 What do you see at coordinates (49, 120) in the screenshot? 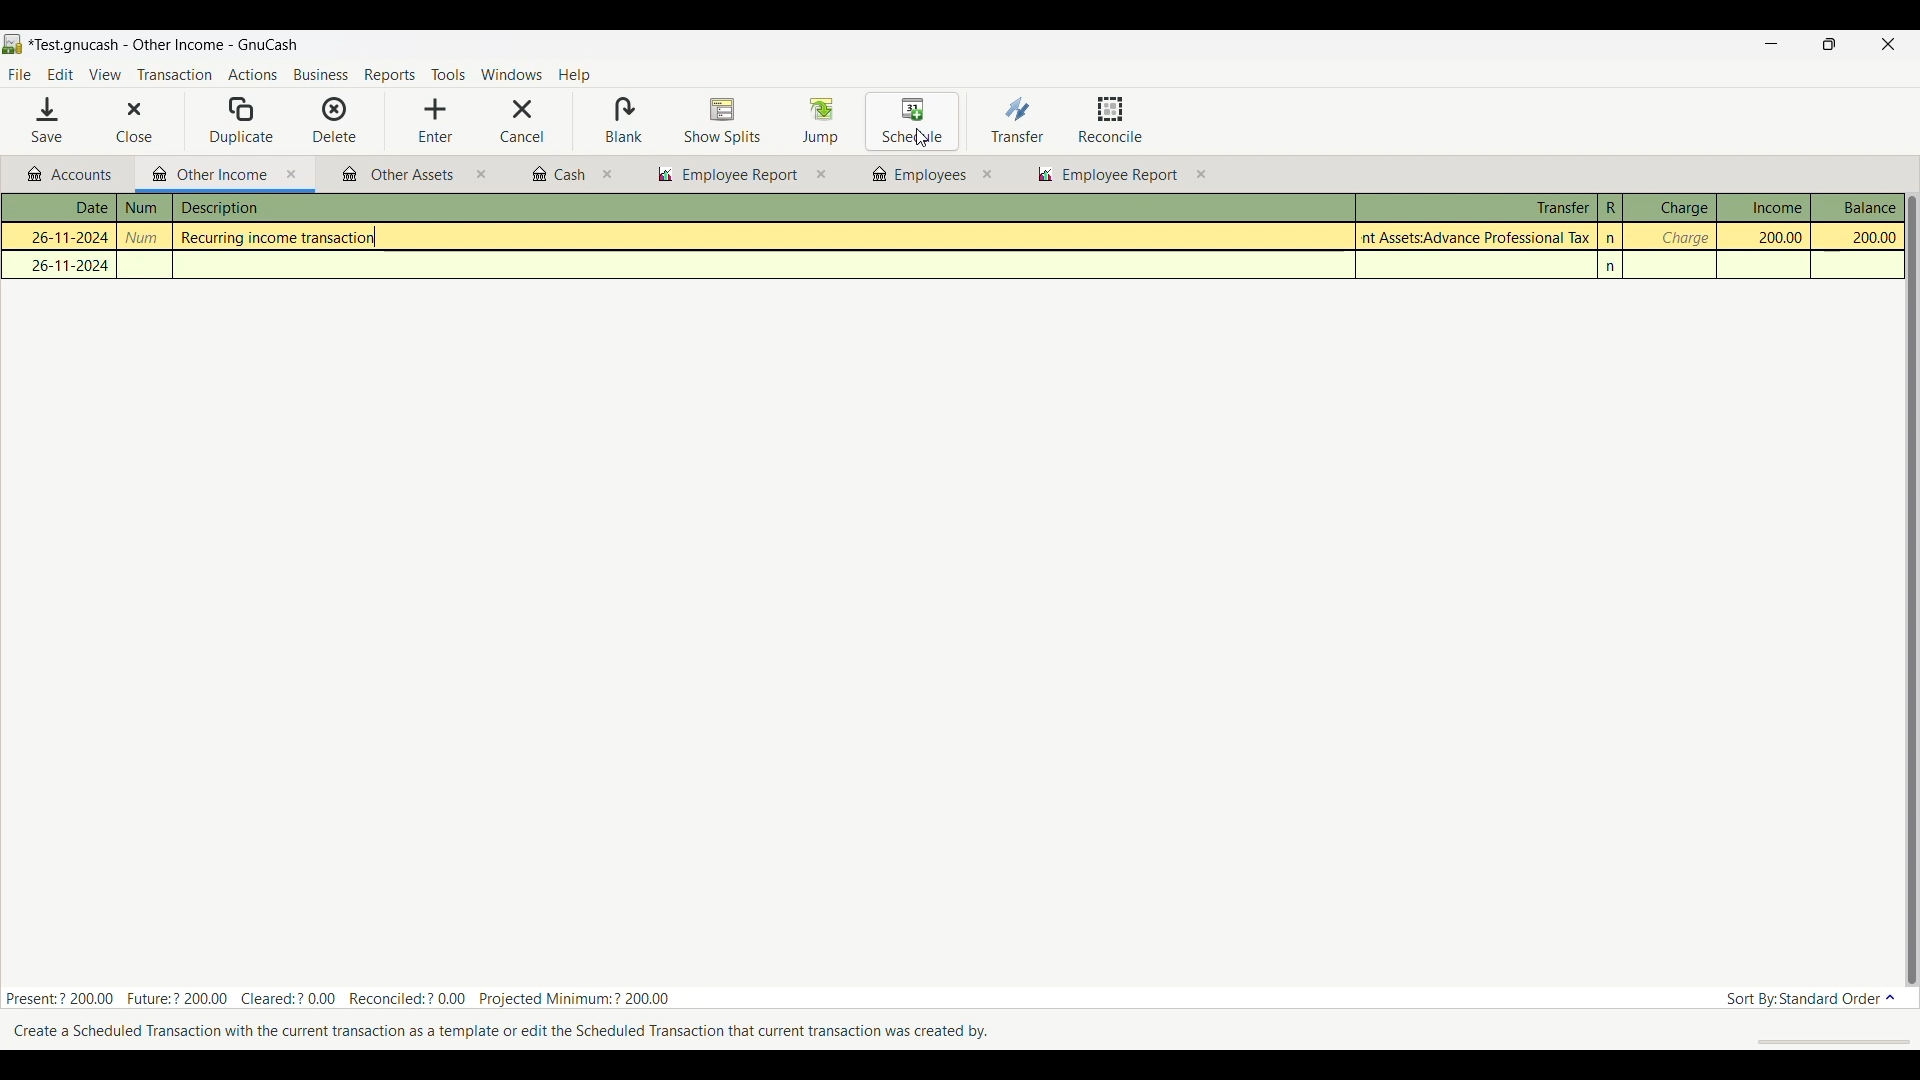
I see `Save menu` at bounding box center [49, 120].